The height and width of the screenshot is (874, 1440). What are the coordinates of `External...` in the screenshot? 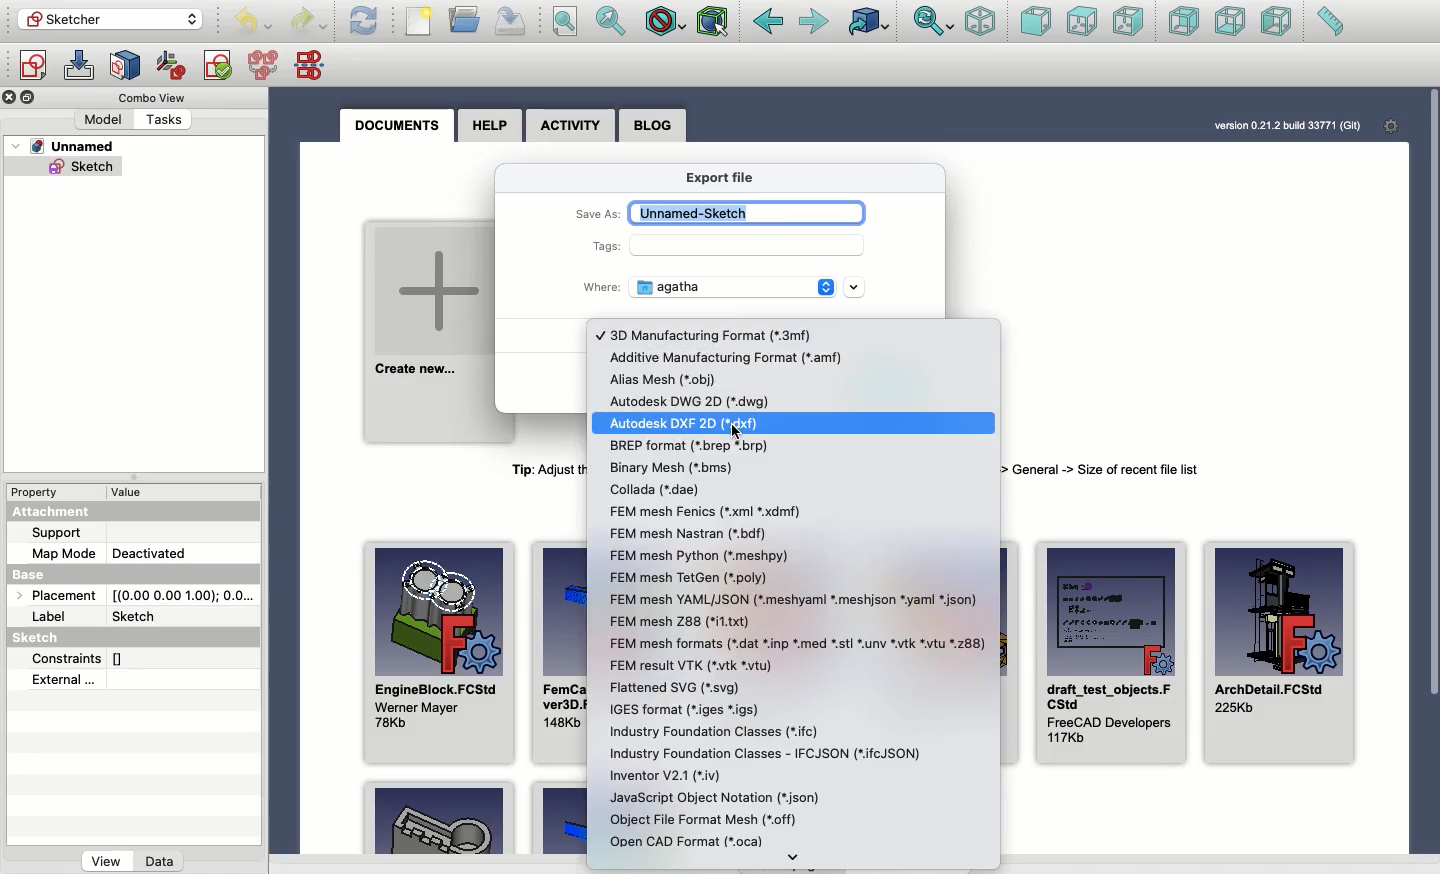 It's located at (117, 681).